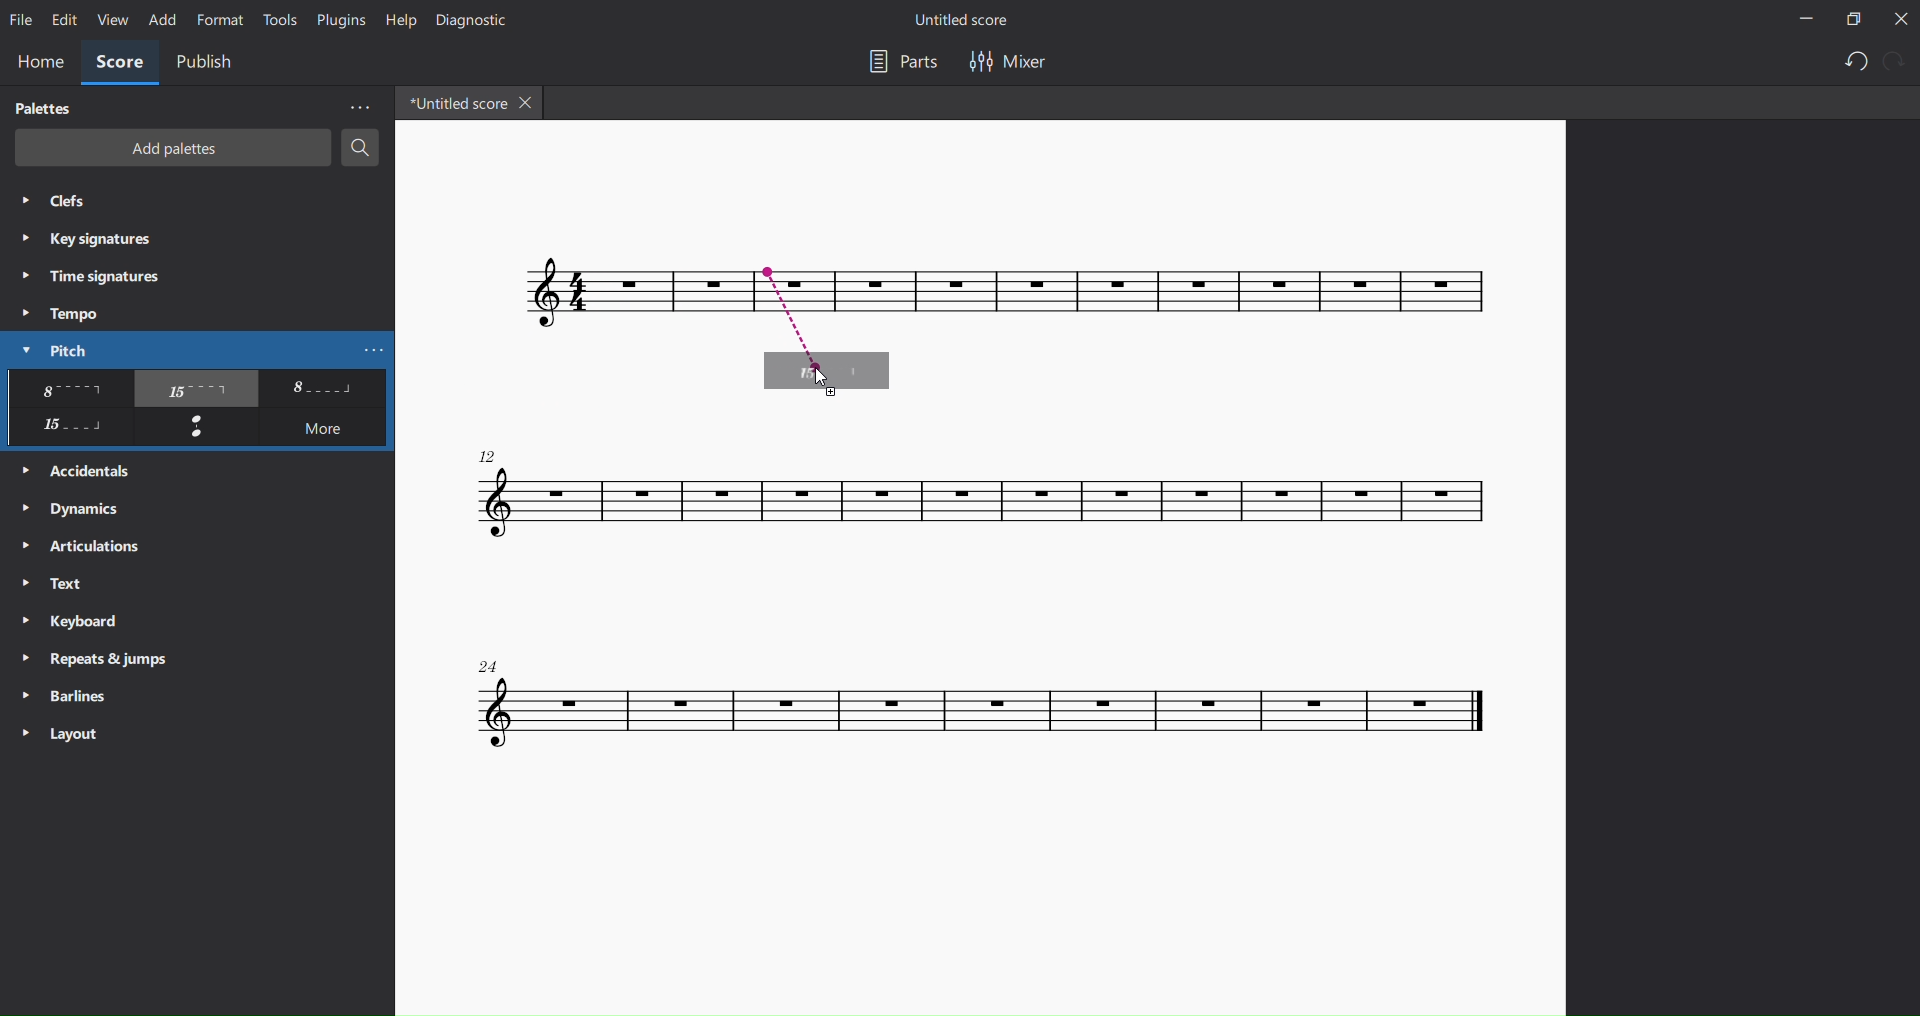  I want to click on title, so click(968, 22).